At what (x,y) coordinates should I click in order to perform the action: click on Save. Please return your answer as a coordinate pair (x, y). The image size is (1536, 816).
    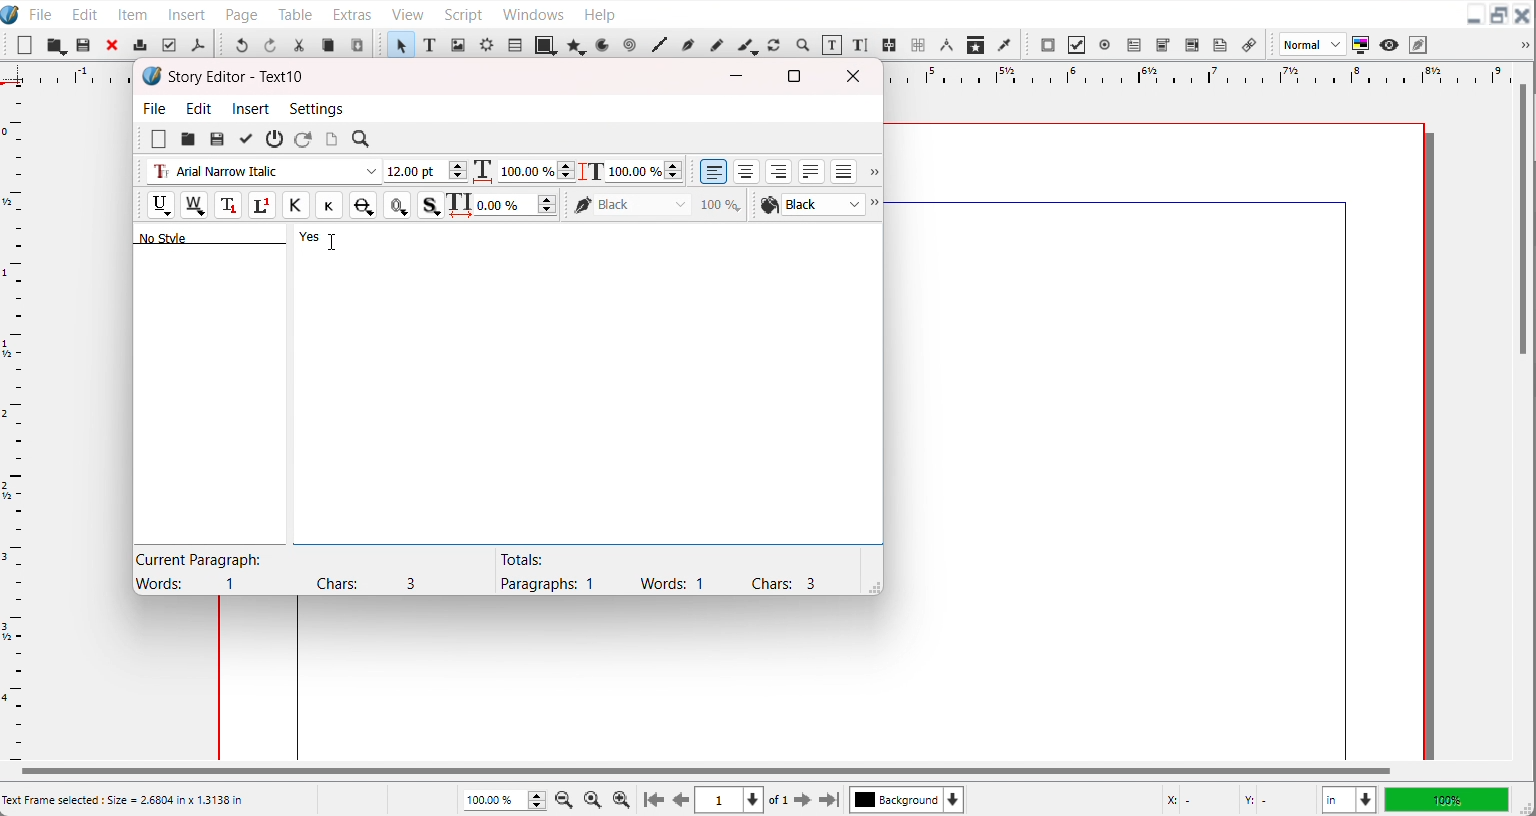
    Looking at the image, I should click on (217, 139).